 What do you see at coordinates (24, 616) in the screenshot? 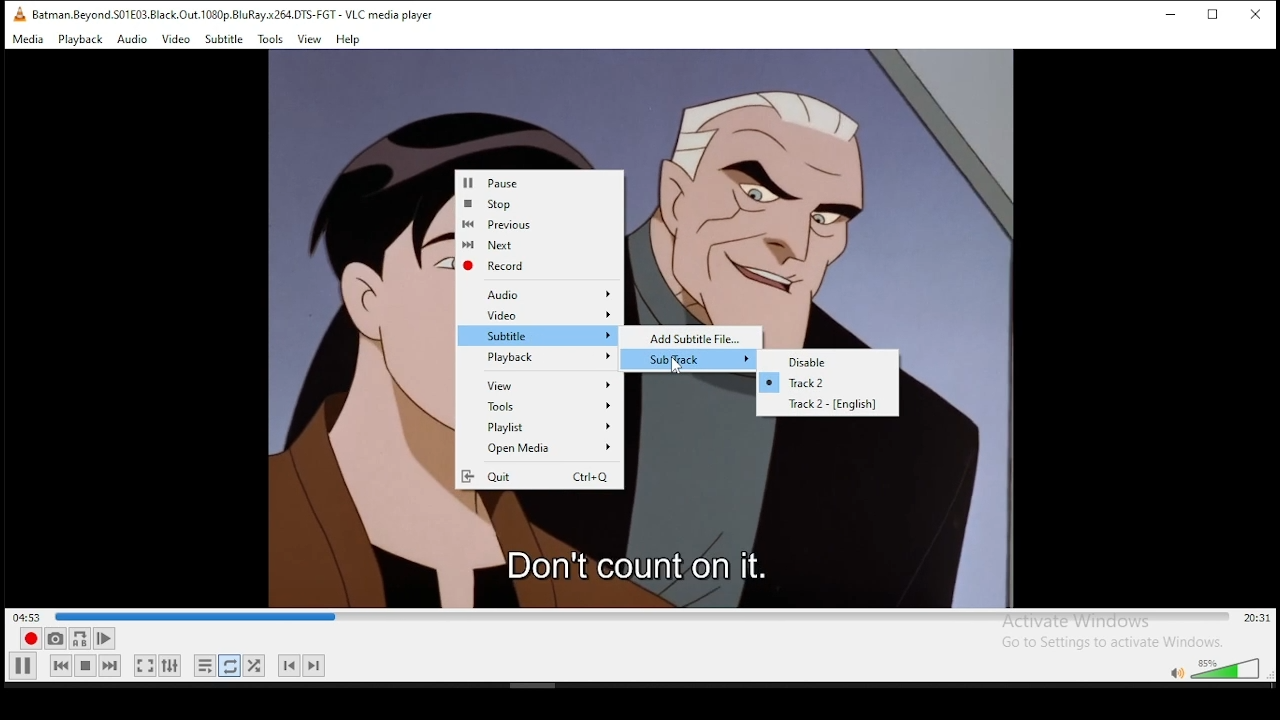
I see `04:53` at bounding box center [24, 616].